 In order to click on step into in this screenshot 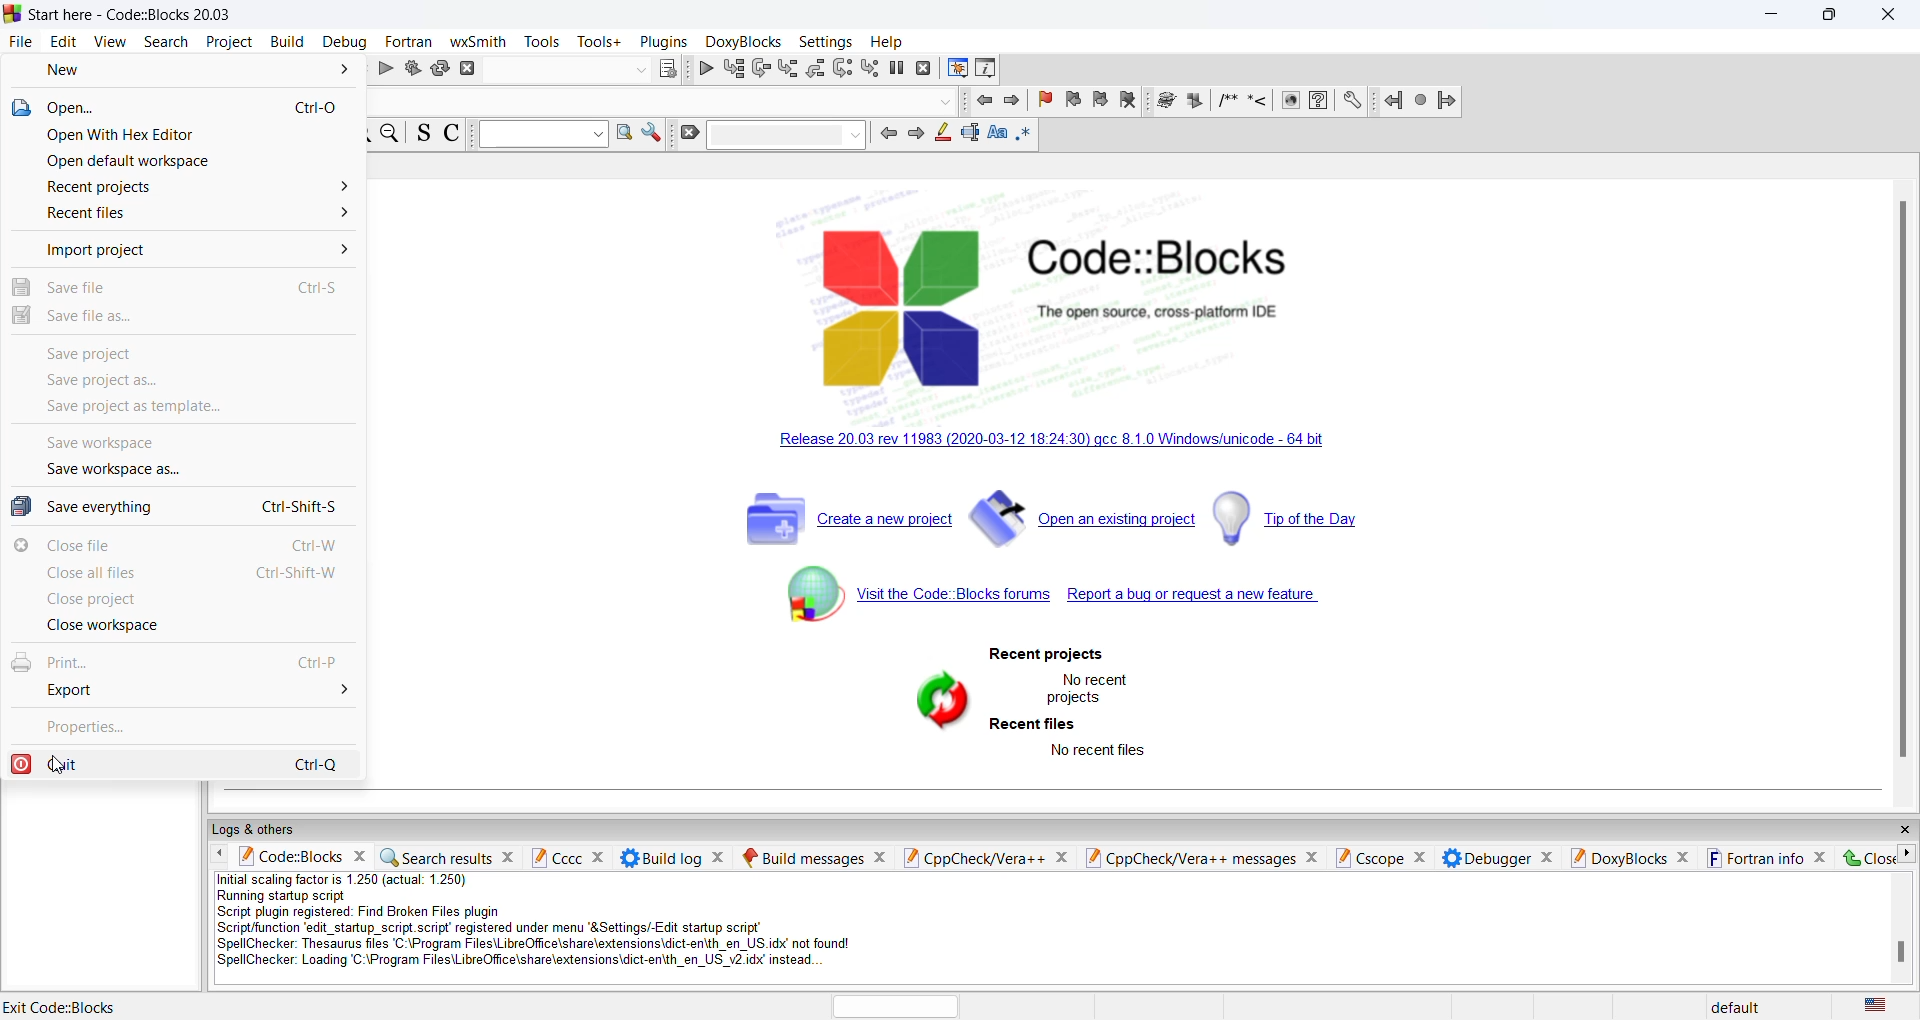, I will do `click(814, 68)`.